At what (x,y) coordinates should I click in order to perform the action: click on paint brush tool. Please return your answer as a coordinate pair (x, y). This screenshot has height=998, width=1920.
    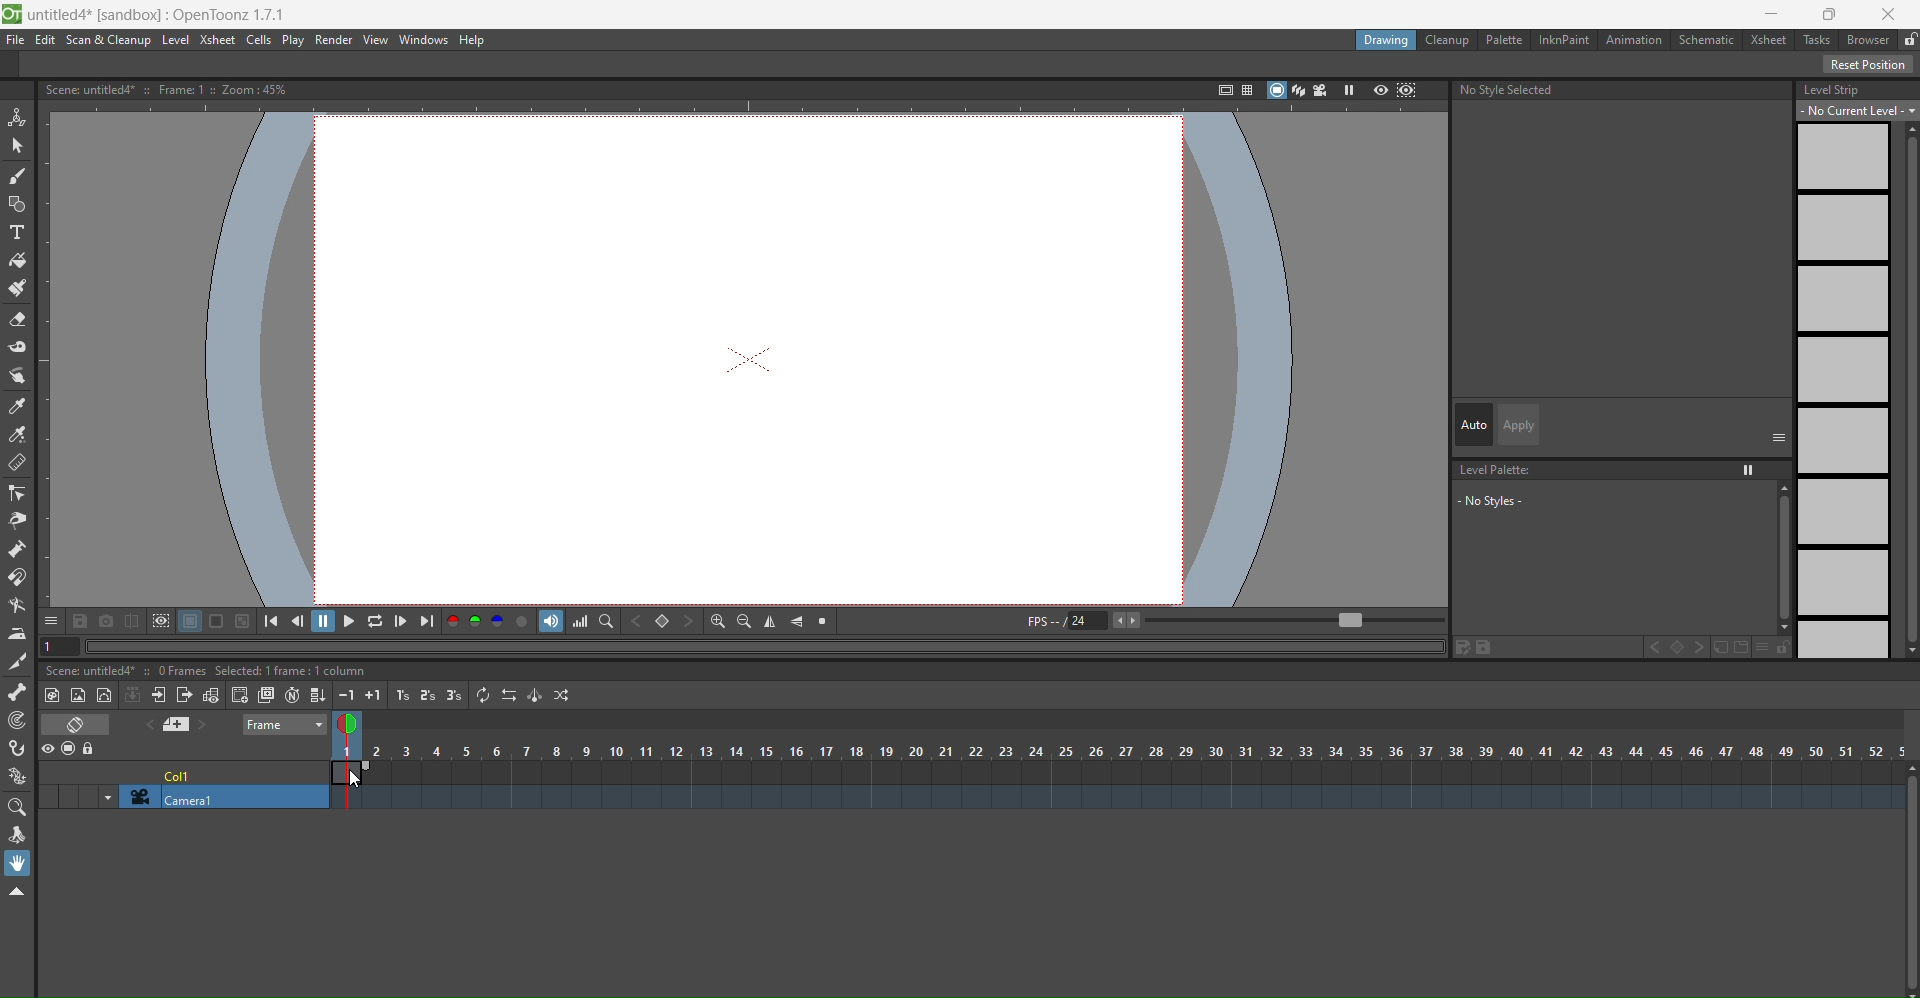
    Looking at the image, I should click on (18, 287).